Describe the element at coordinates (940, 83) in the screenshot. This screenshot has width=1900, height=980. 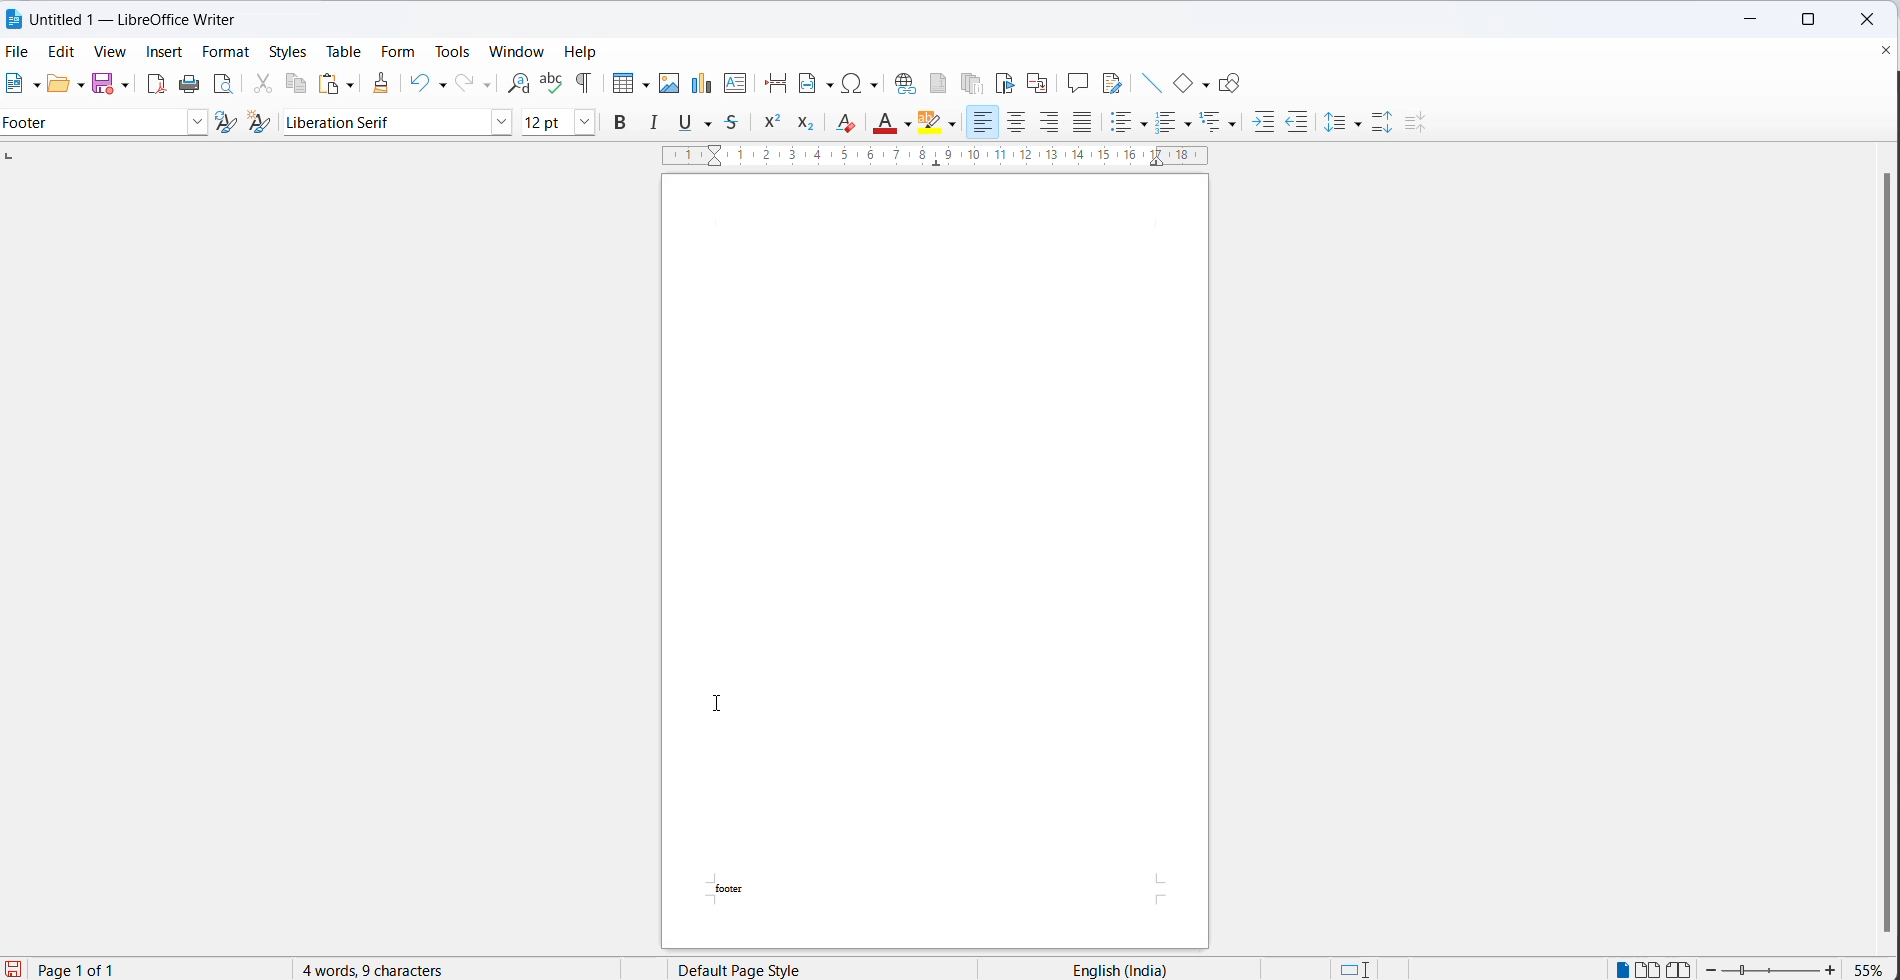
I see `insert footnote` at that location.